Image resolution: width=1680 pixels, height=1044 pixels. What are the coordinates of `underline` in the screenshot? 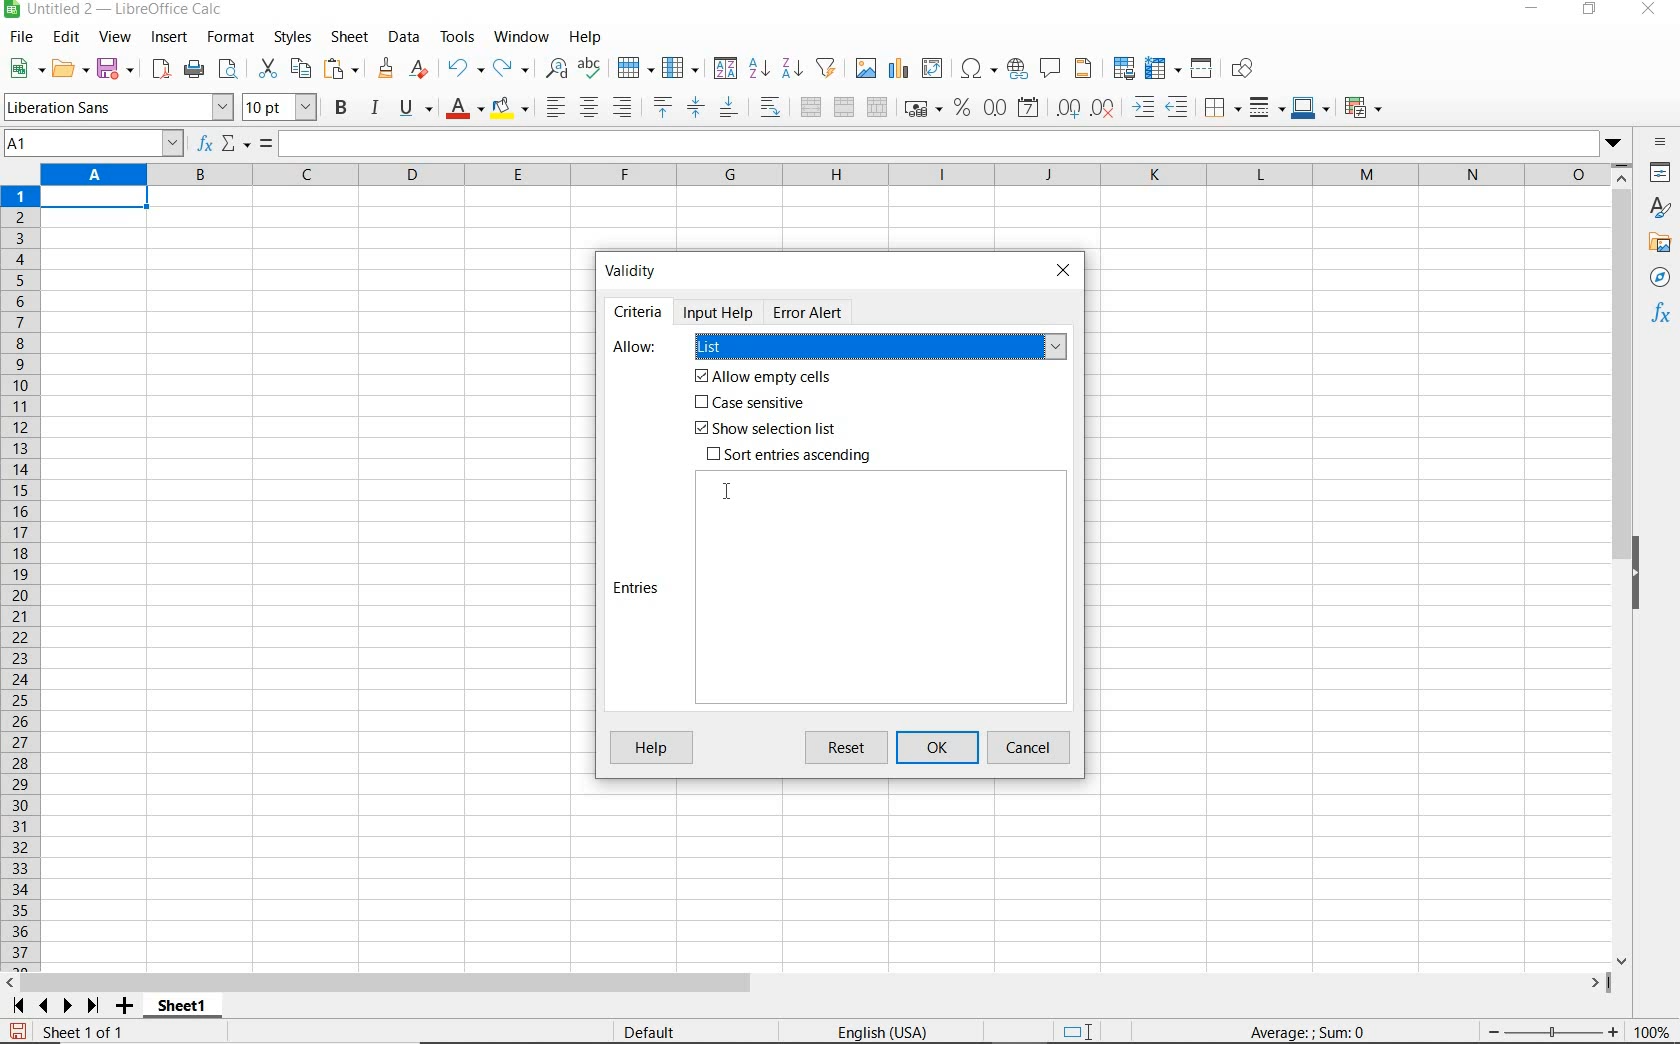 It's located at (416, 110).